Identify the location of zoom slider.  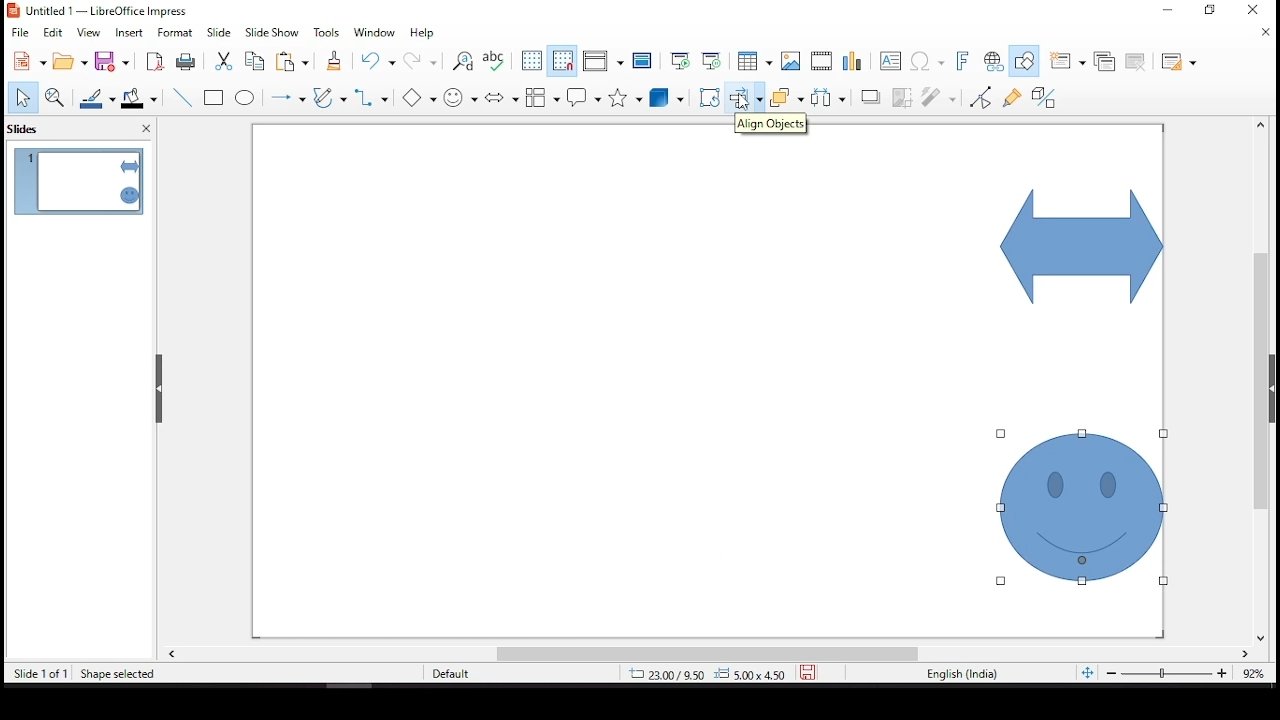
(1167, 673).